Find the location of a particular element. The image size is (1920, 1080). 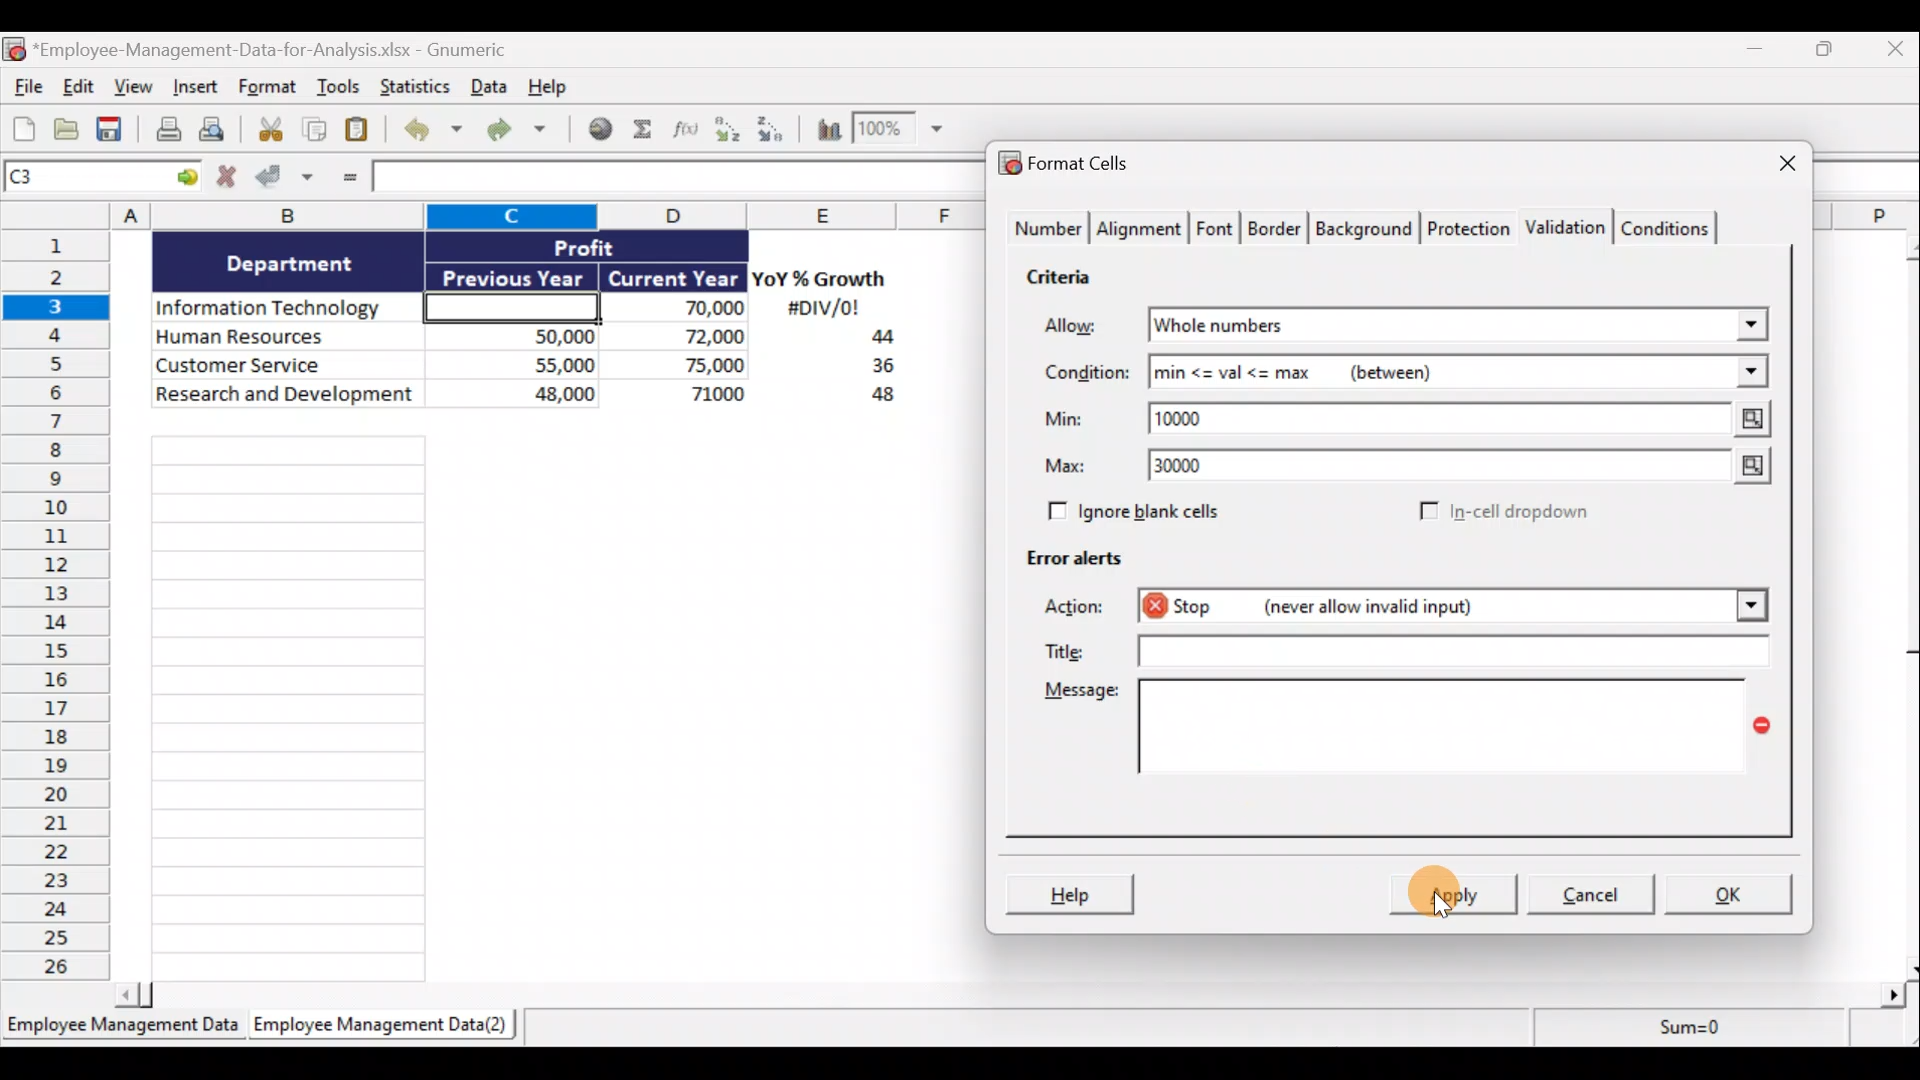

Validation is located at coordinates (1568, 225).